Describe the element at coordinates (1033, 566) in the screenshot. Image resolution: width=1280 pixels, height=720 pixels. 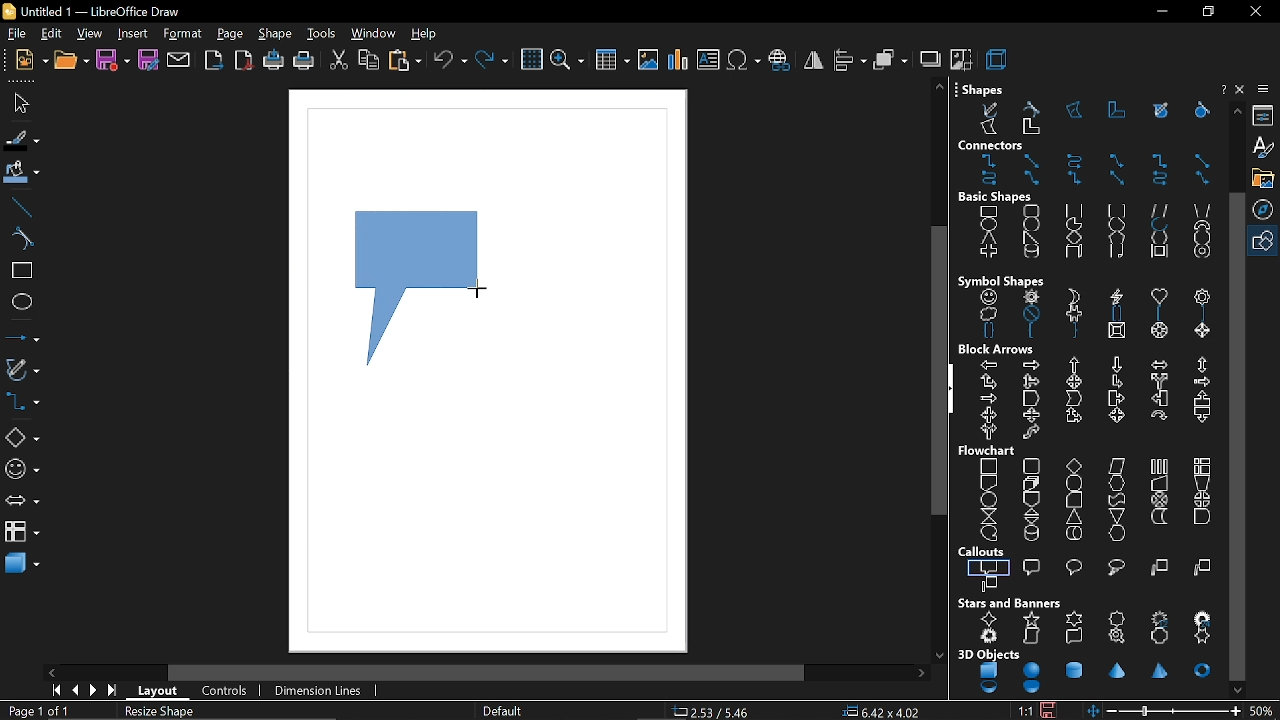
I see `rounded rectangular` at that location.